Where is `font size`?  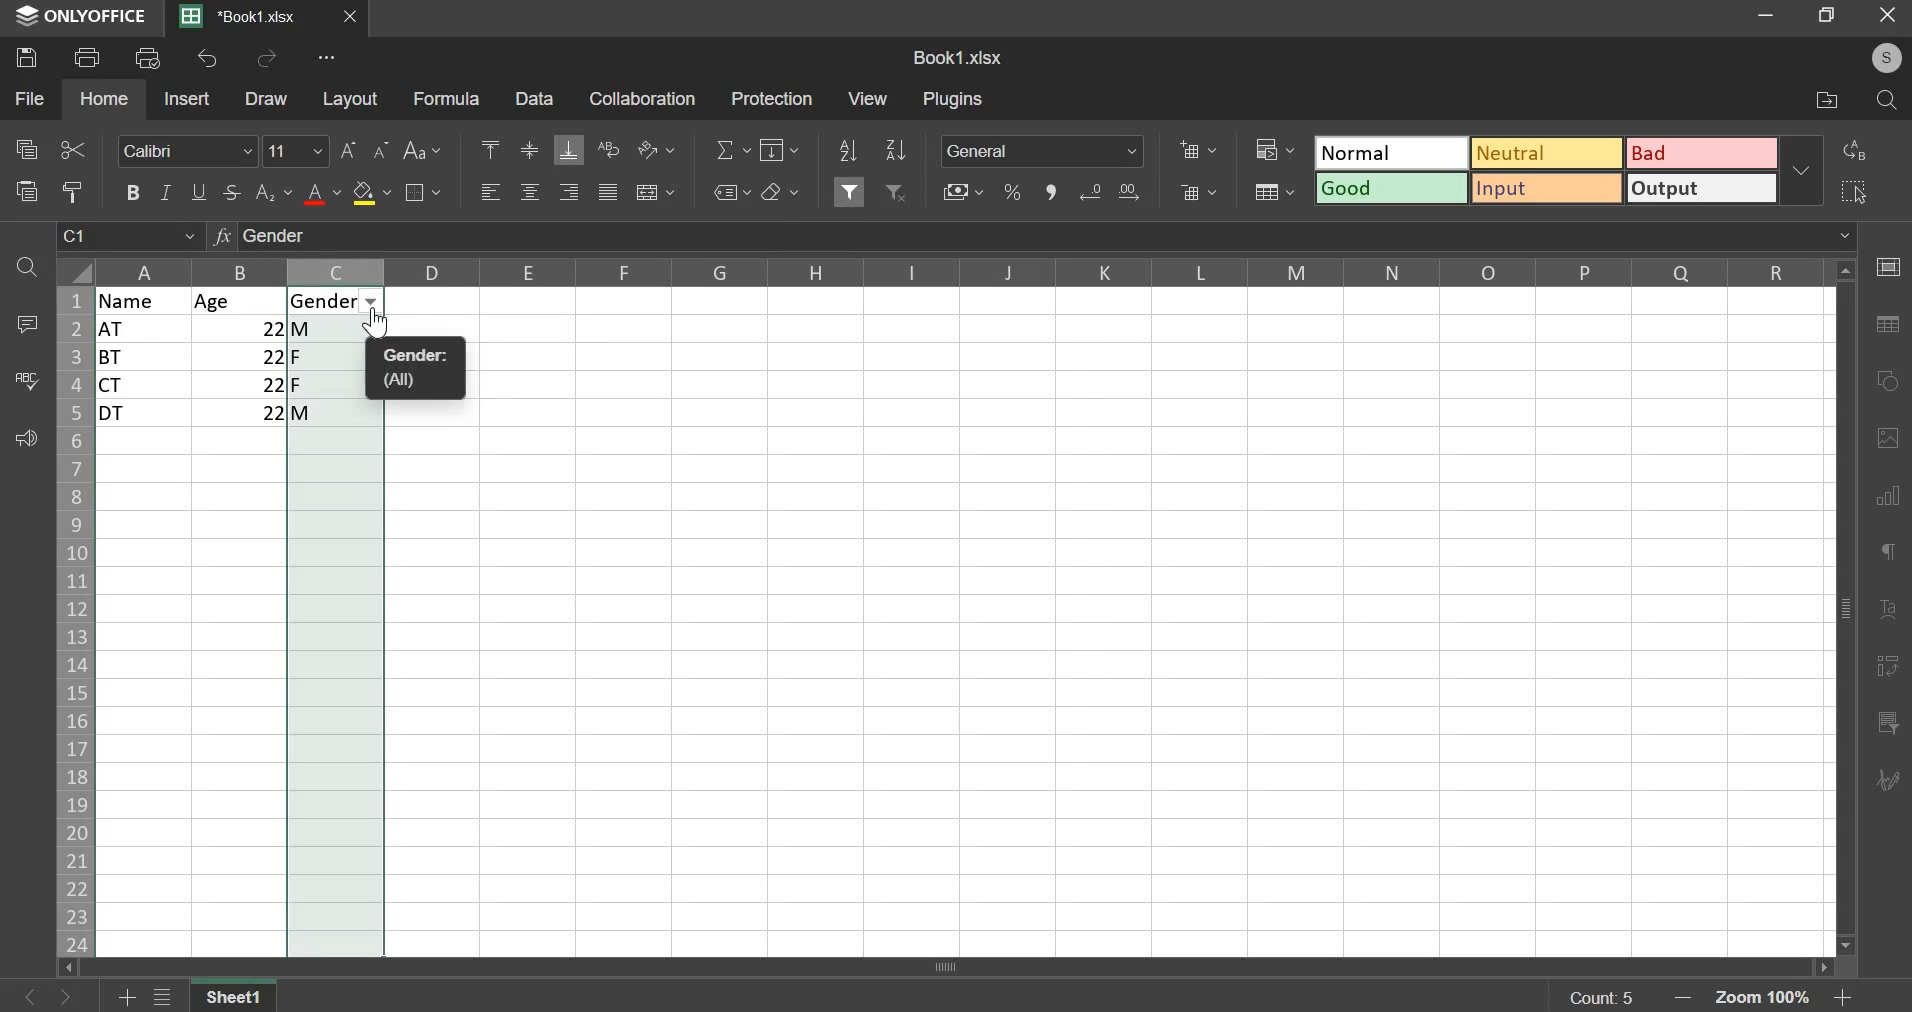 font size is located at coordinates (297, 150).